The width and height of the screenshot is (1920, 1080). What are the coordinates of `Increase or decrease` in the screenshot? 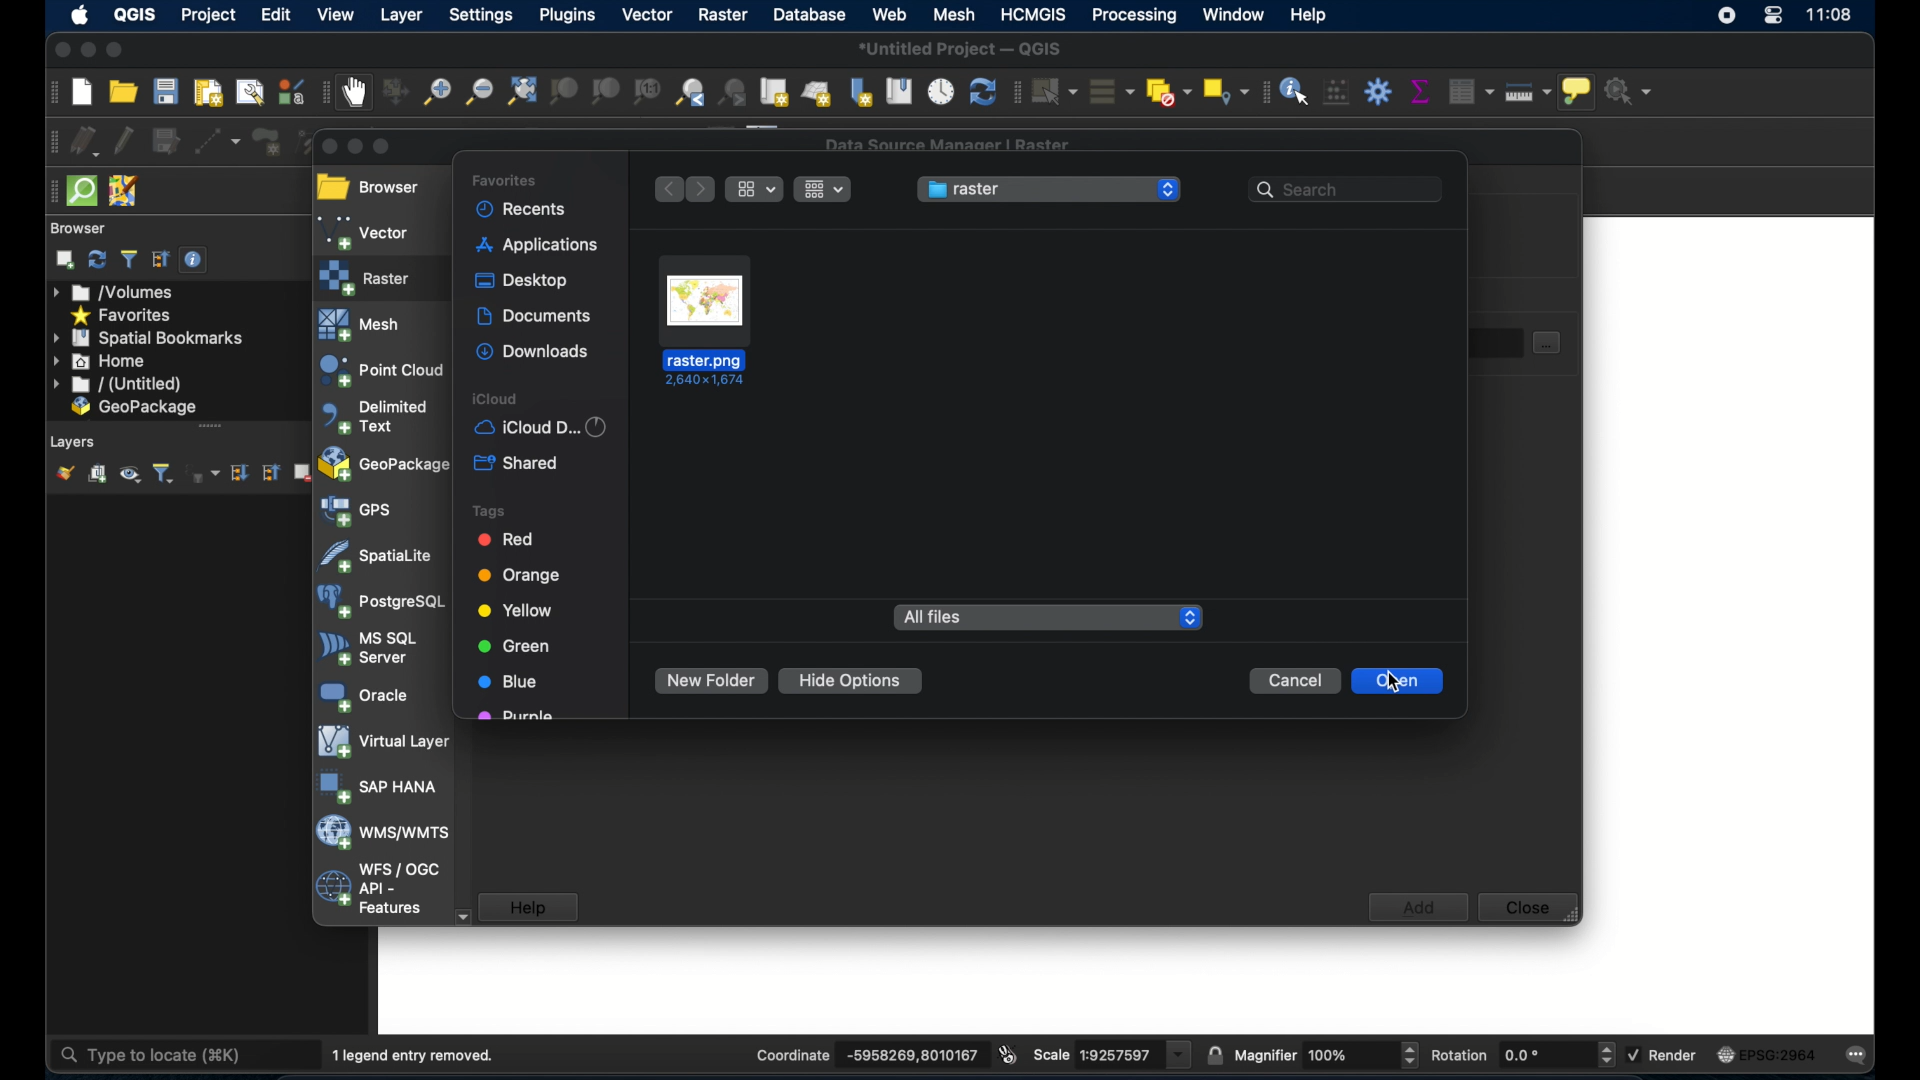 It's located at (1605, 1055).